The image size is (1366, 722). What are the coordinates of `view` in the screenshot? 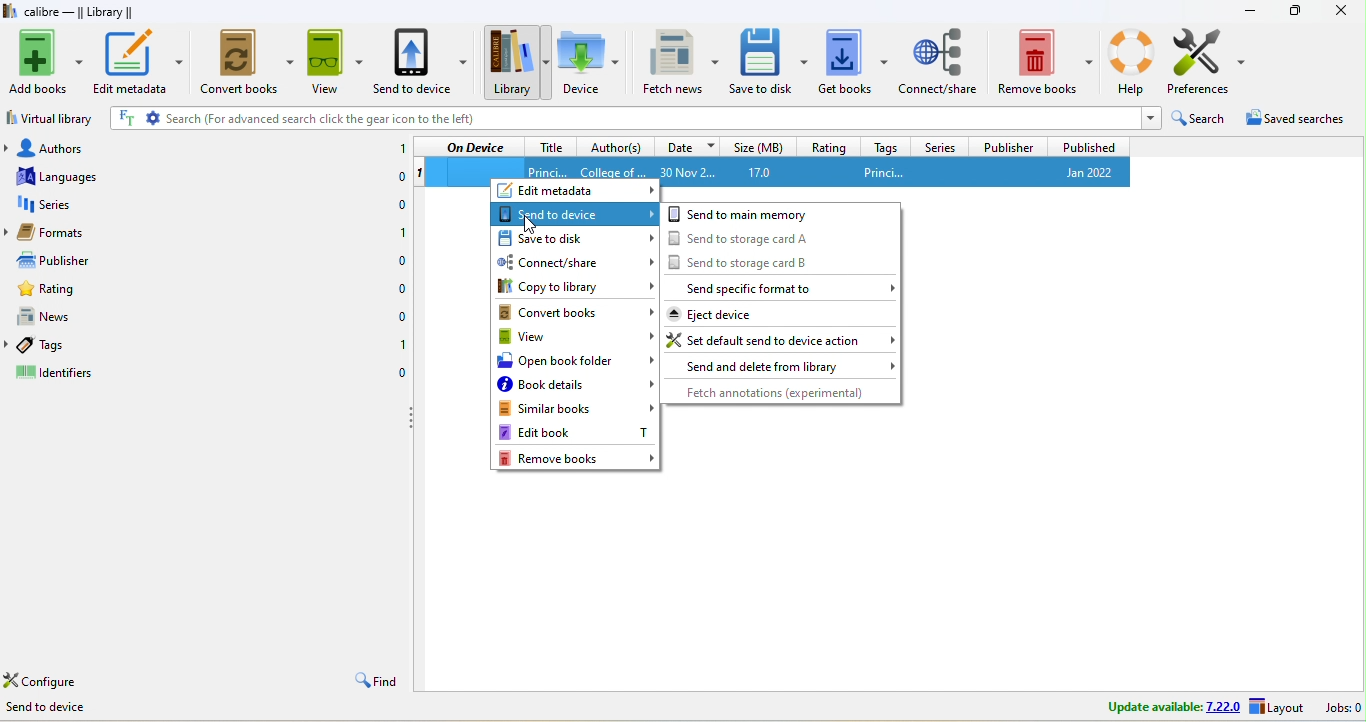 It's located at (574, 337).